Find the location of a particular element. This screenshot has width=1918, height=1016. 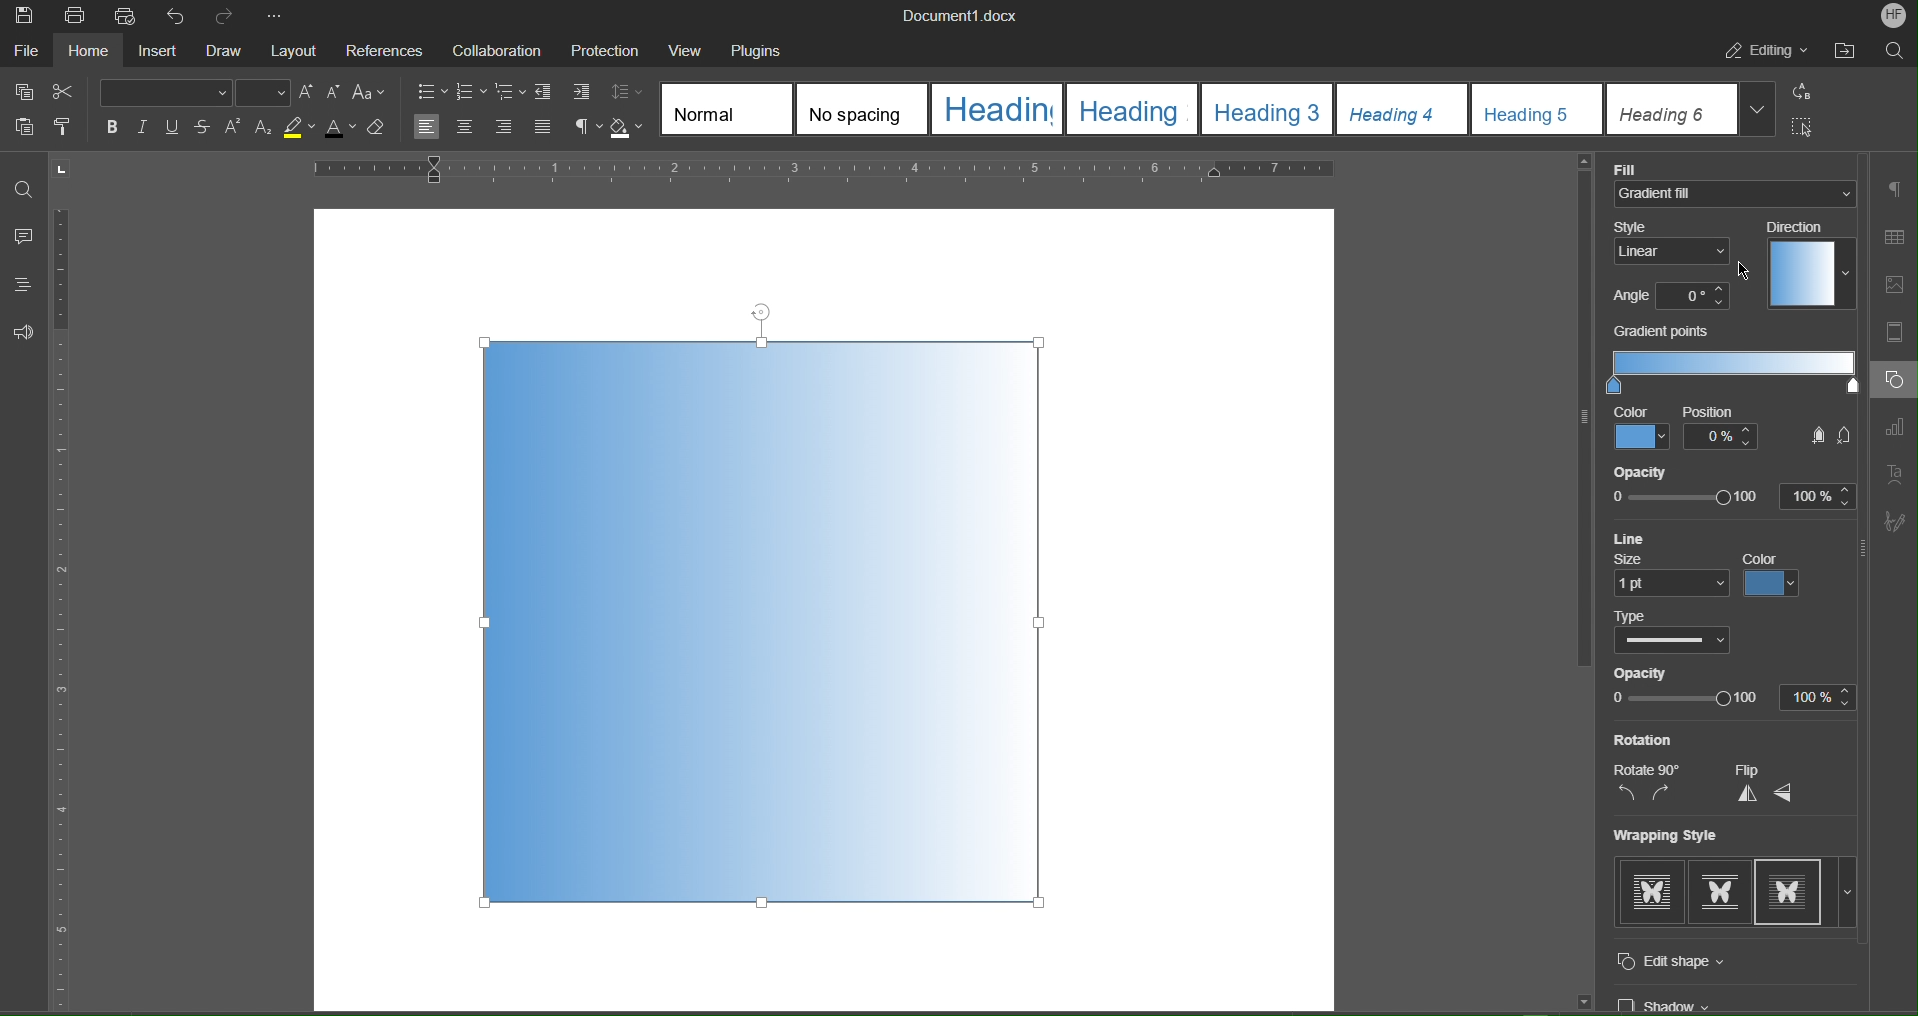

Editing is located at coordinates (1765, 53).